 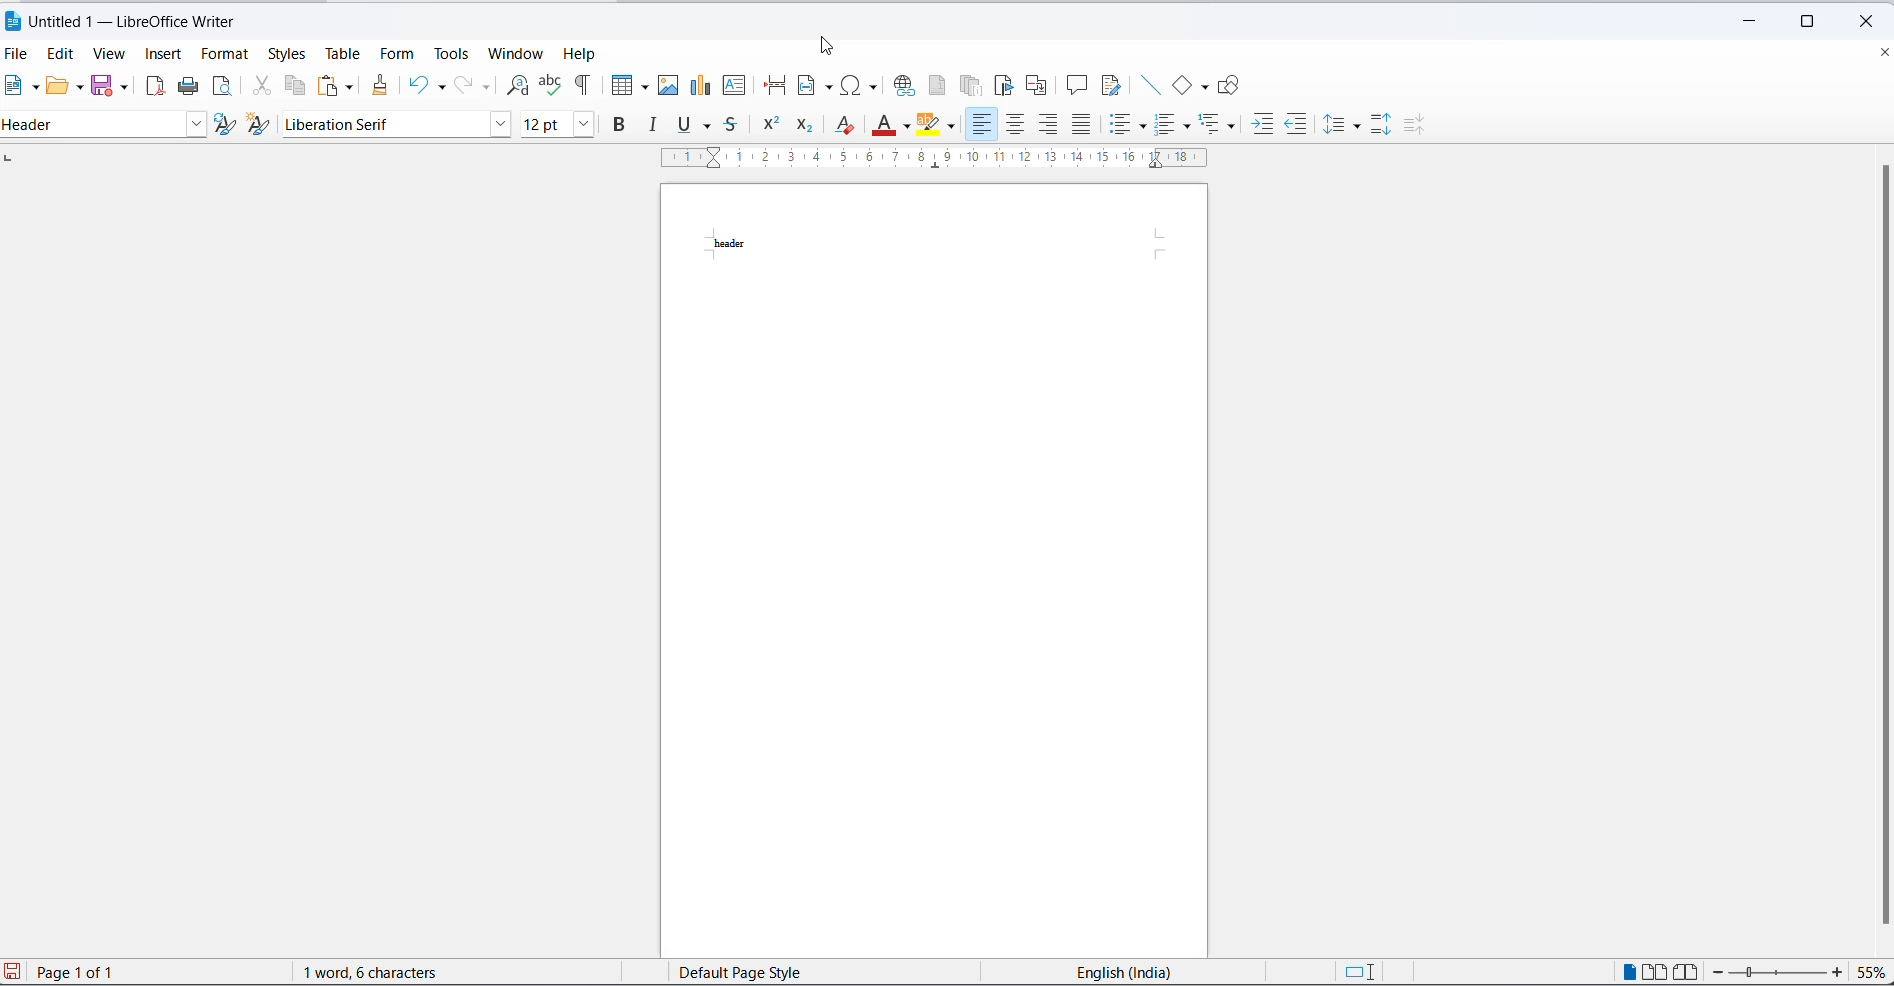 What do you see at coordinates (295, 87) in the screenshot?
I see `copy` at bounding box center [295, 87].